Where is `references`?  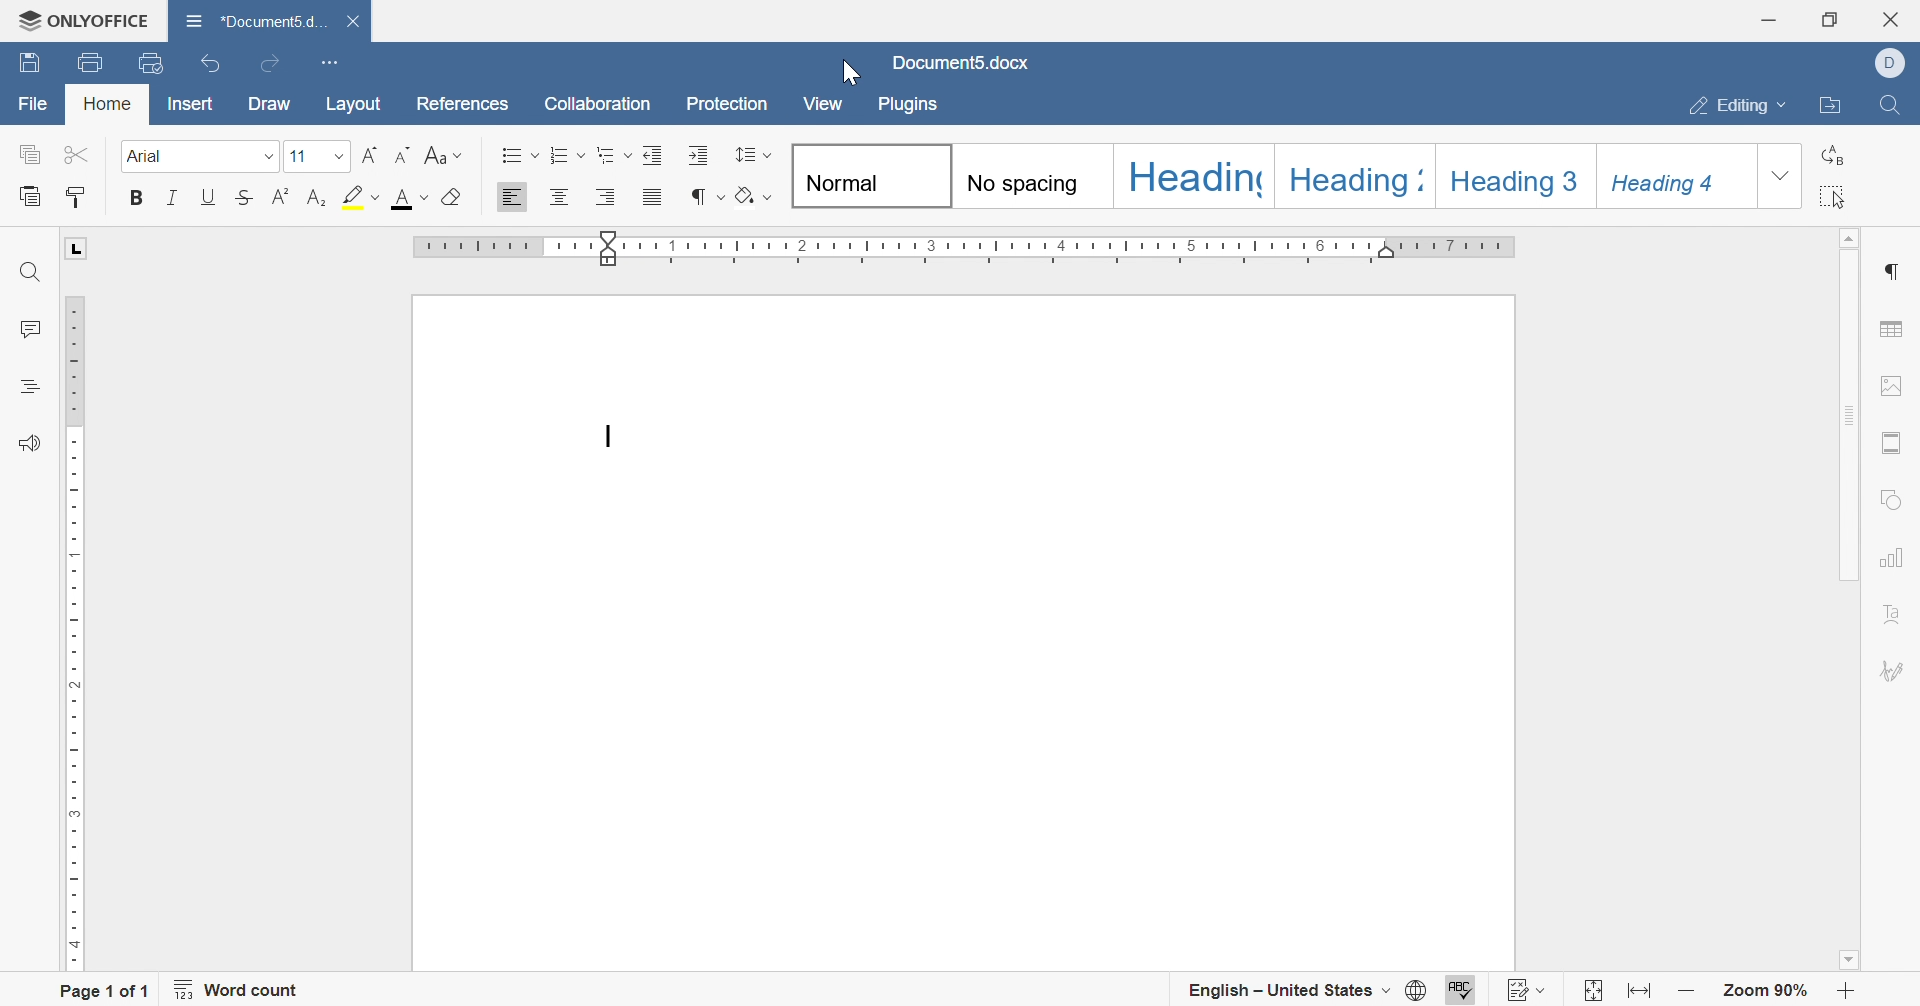
references is located at coordinates (463, 103).